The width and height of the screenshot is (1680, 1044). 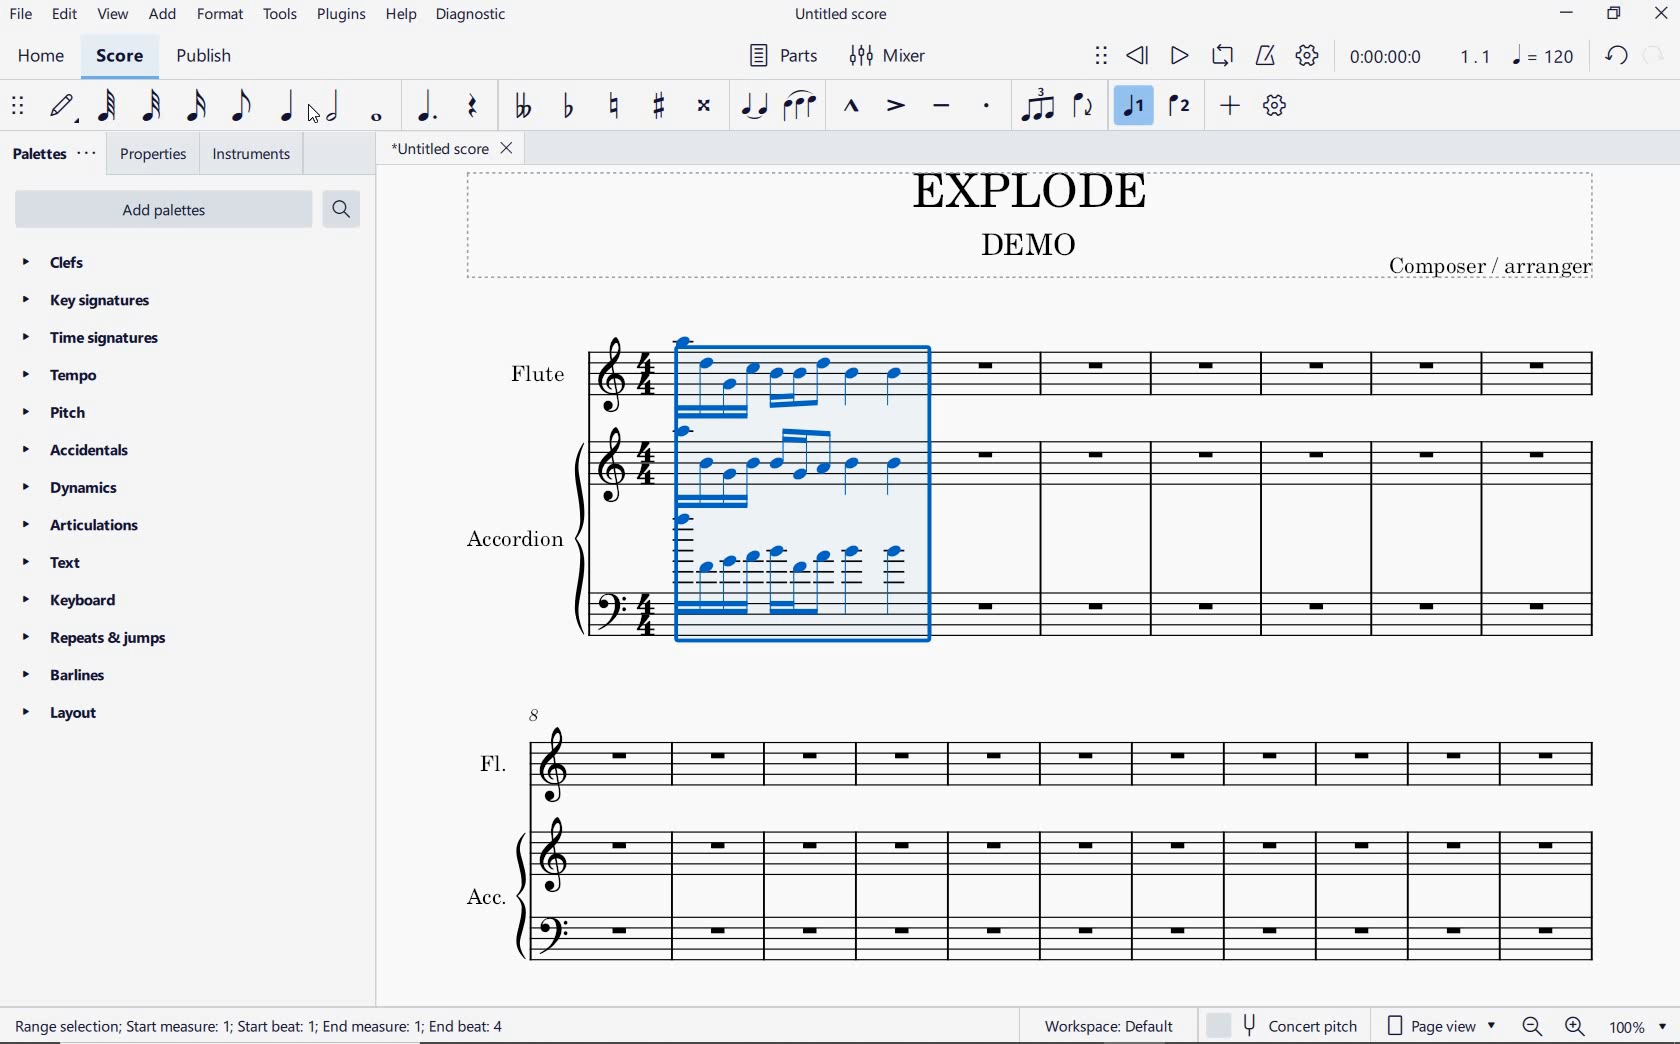 I want to click on tempo, so click(x=64, y=377).